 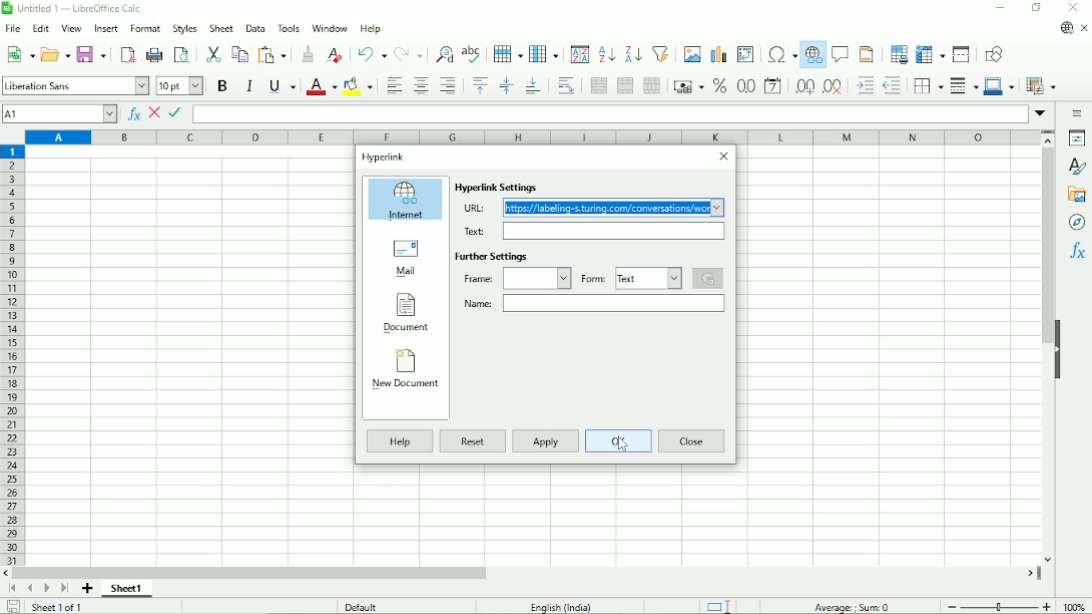 I want to click on Apply, so click(x=547, y=441).